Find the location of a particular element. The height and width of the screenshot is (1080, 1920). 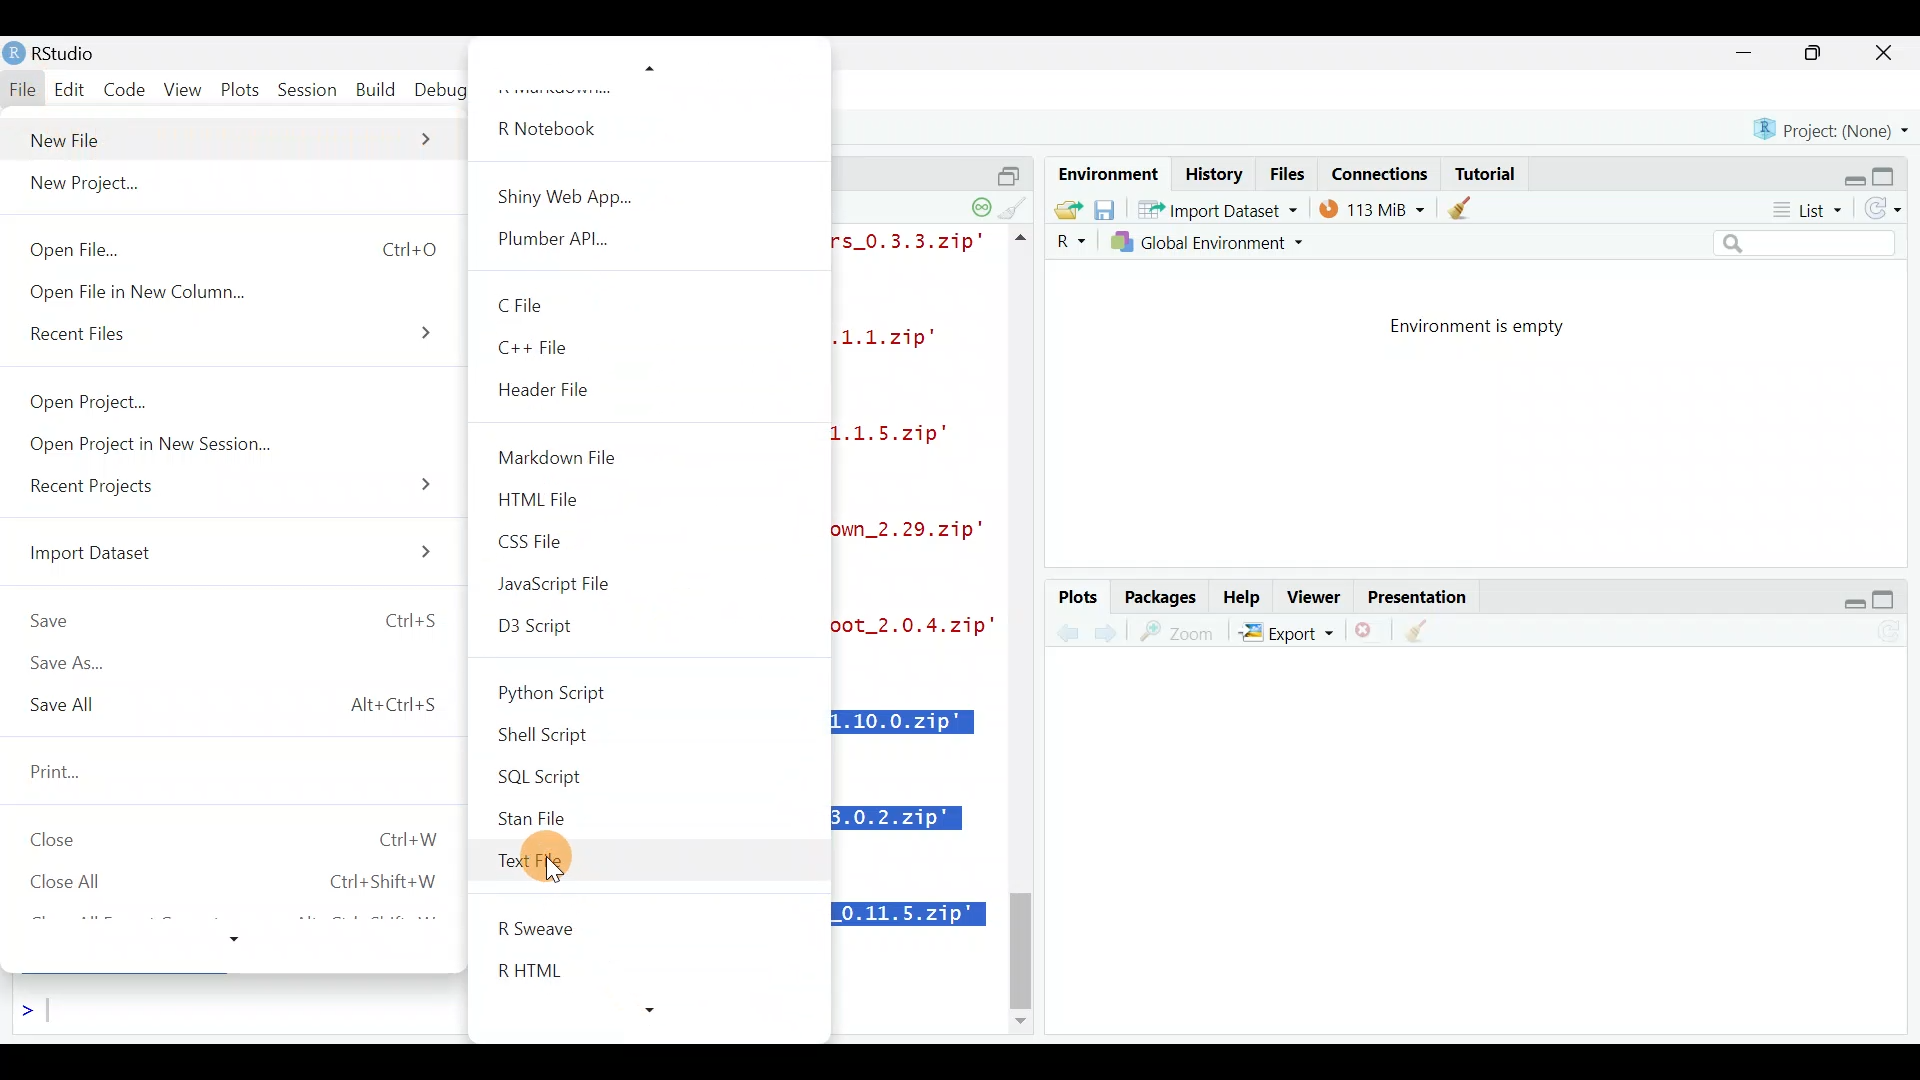

D3 Script is located at coordinates (551, 629).